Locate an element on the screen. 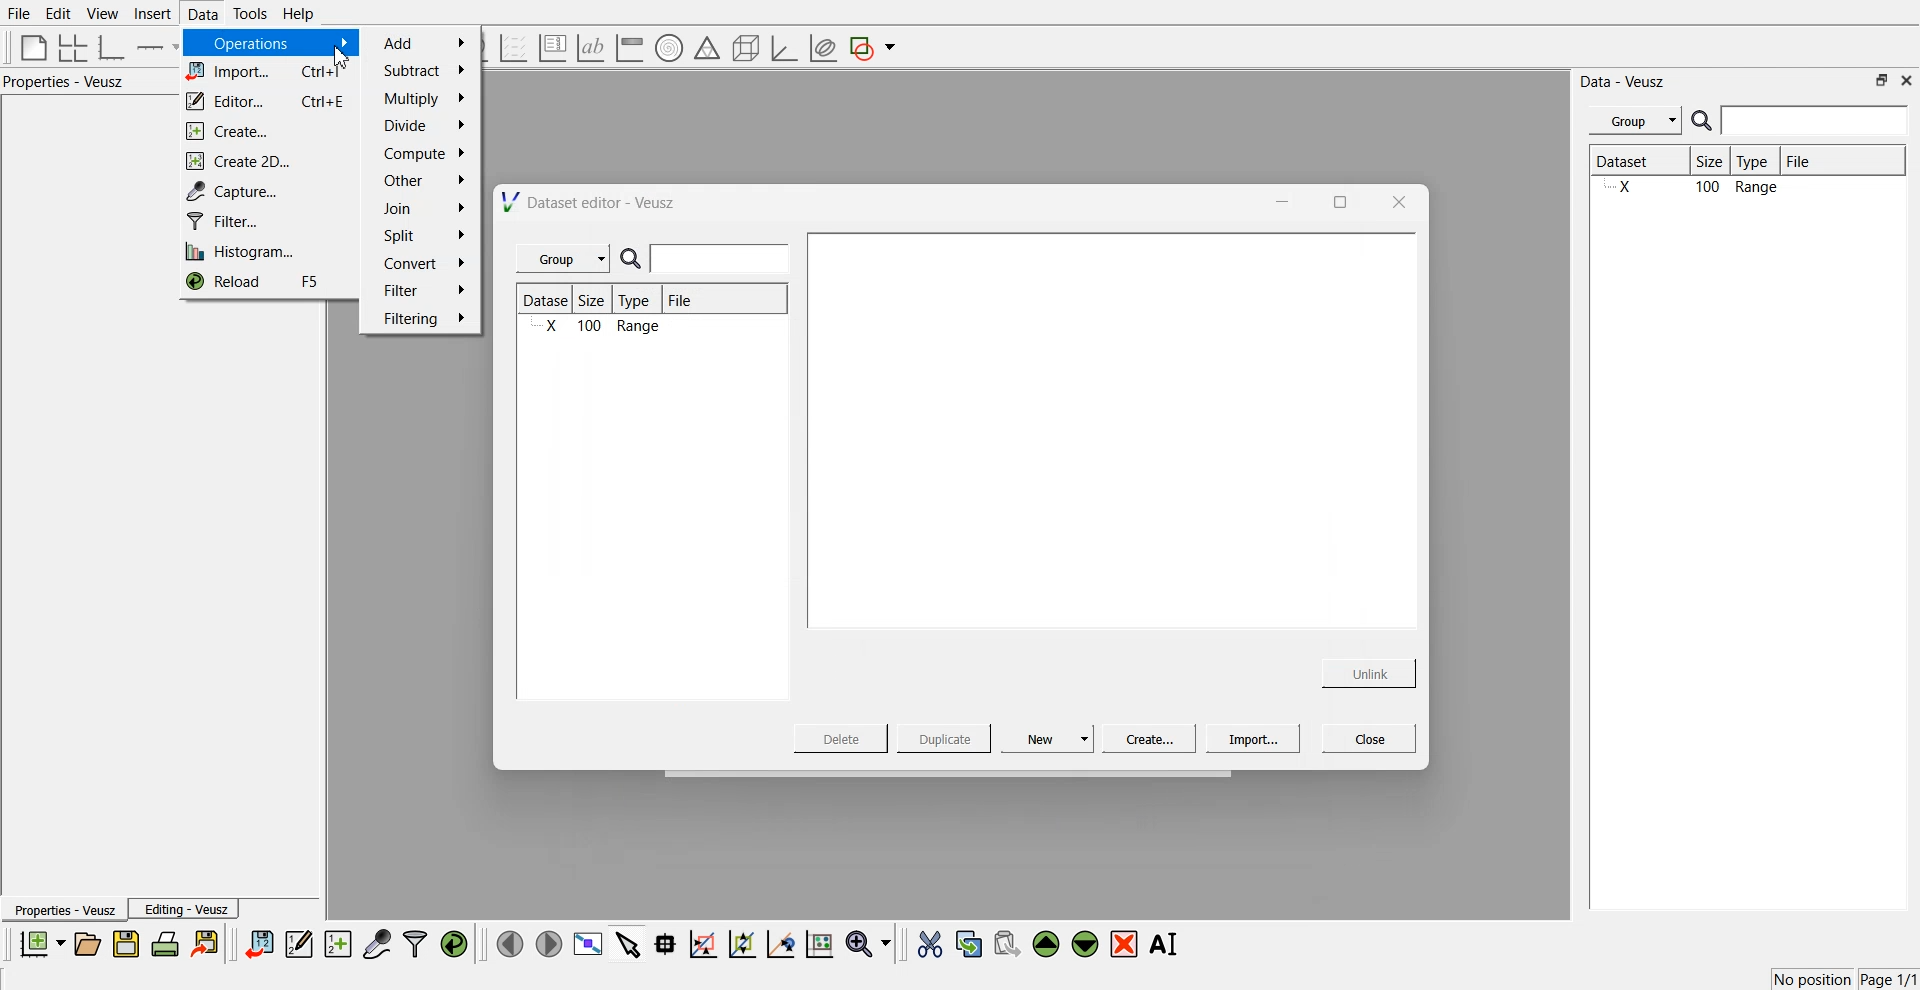 This screenshot has height=990, width=1920. Insert is located at coordinates (150, 14).